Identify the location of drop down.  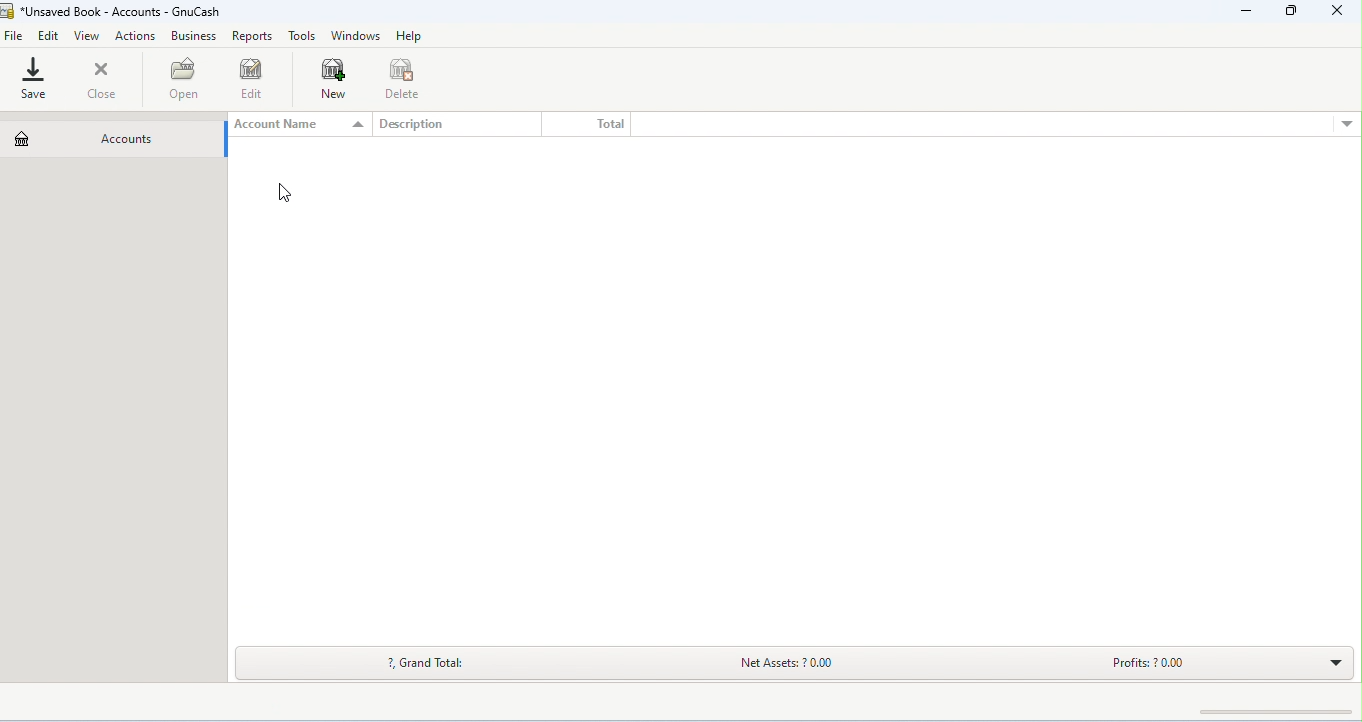
(356, 123).